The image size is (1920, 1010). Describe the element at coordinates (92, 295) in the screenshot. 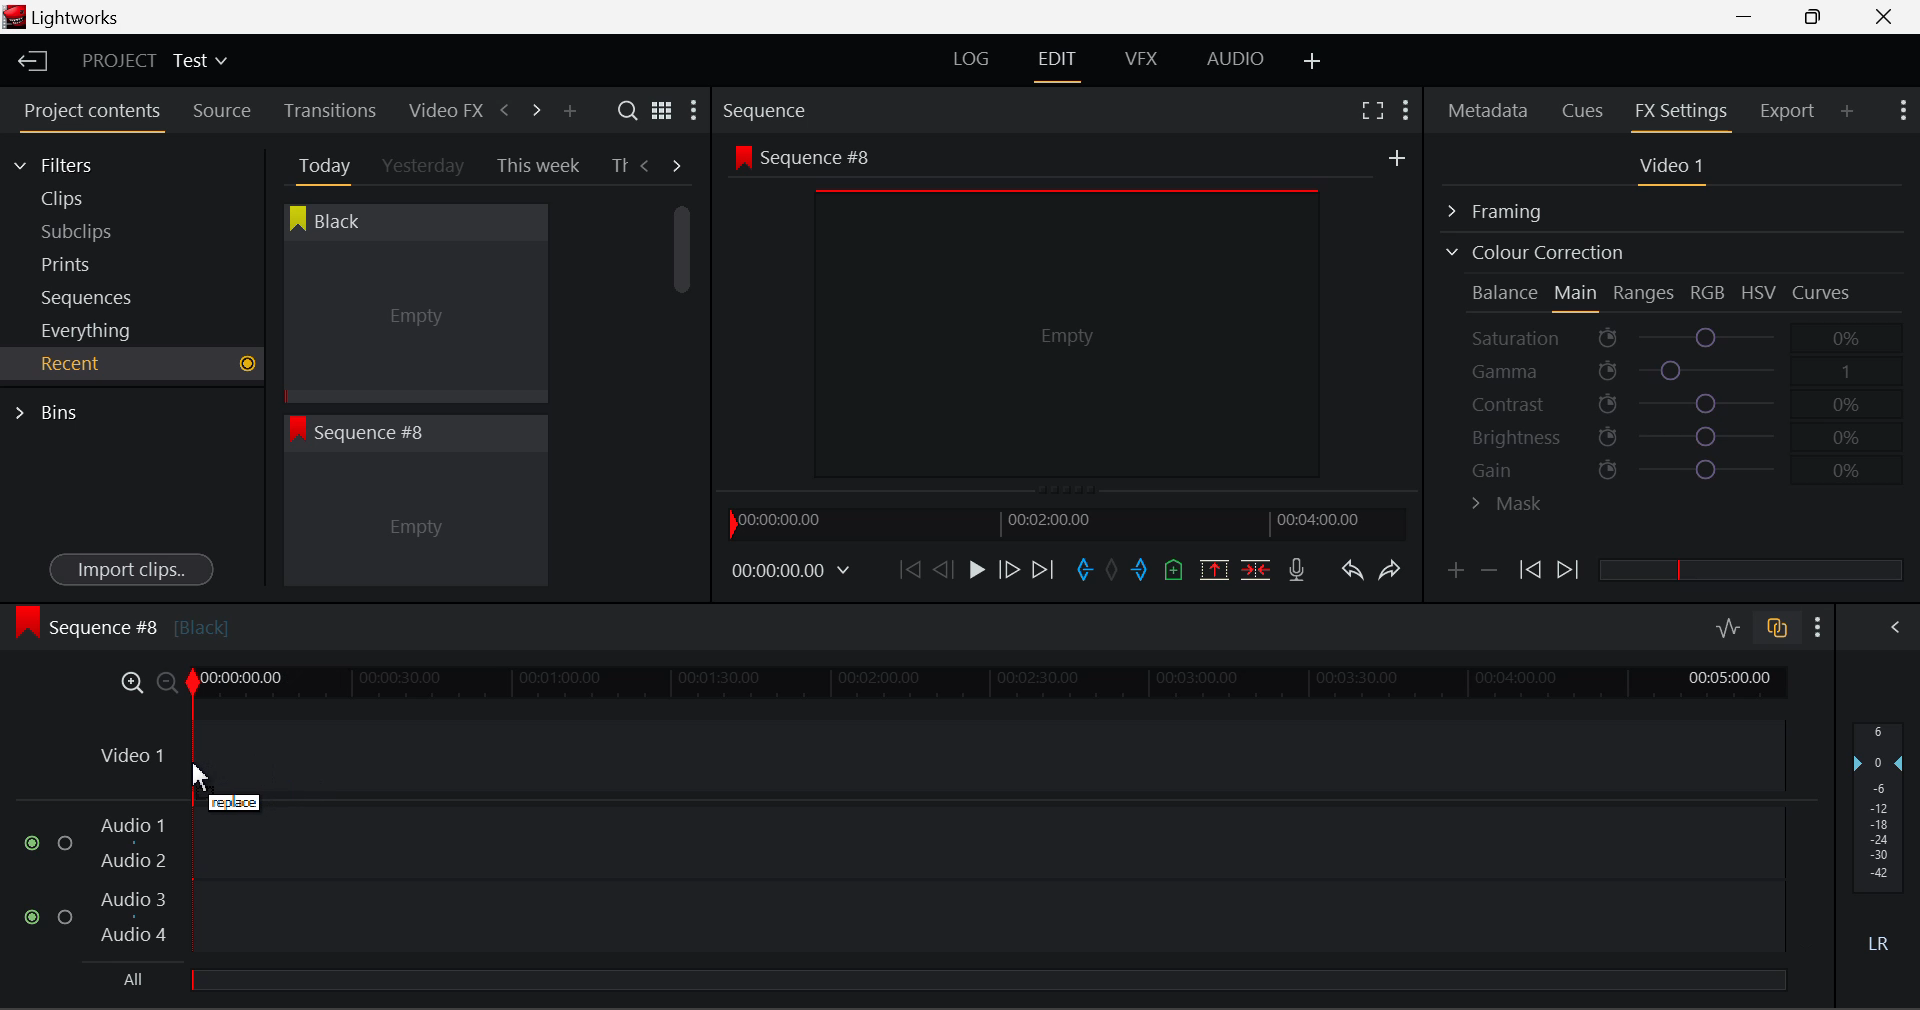

I see `Sequences` at that location.